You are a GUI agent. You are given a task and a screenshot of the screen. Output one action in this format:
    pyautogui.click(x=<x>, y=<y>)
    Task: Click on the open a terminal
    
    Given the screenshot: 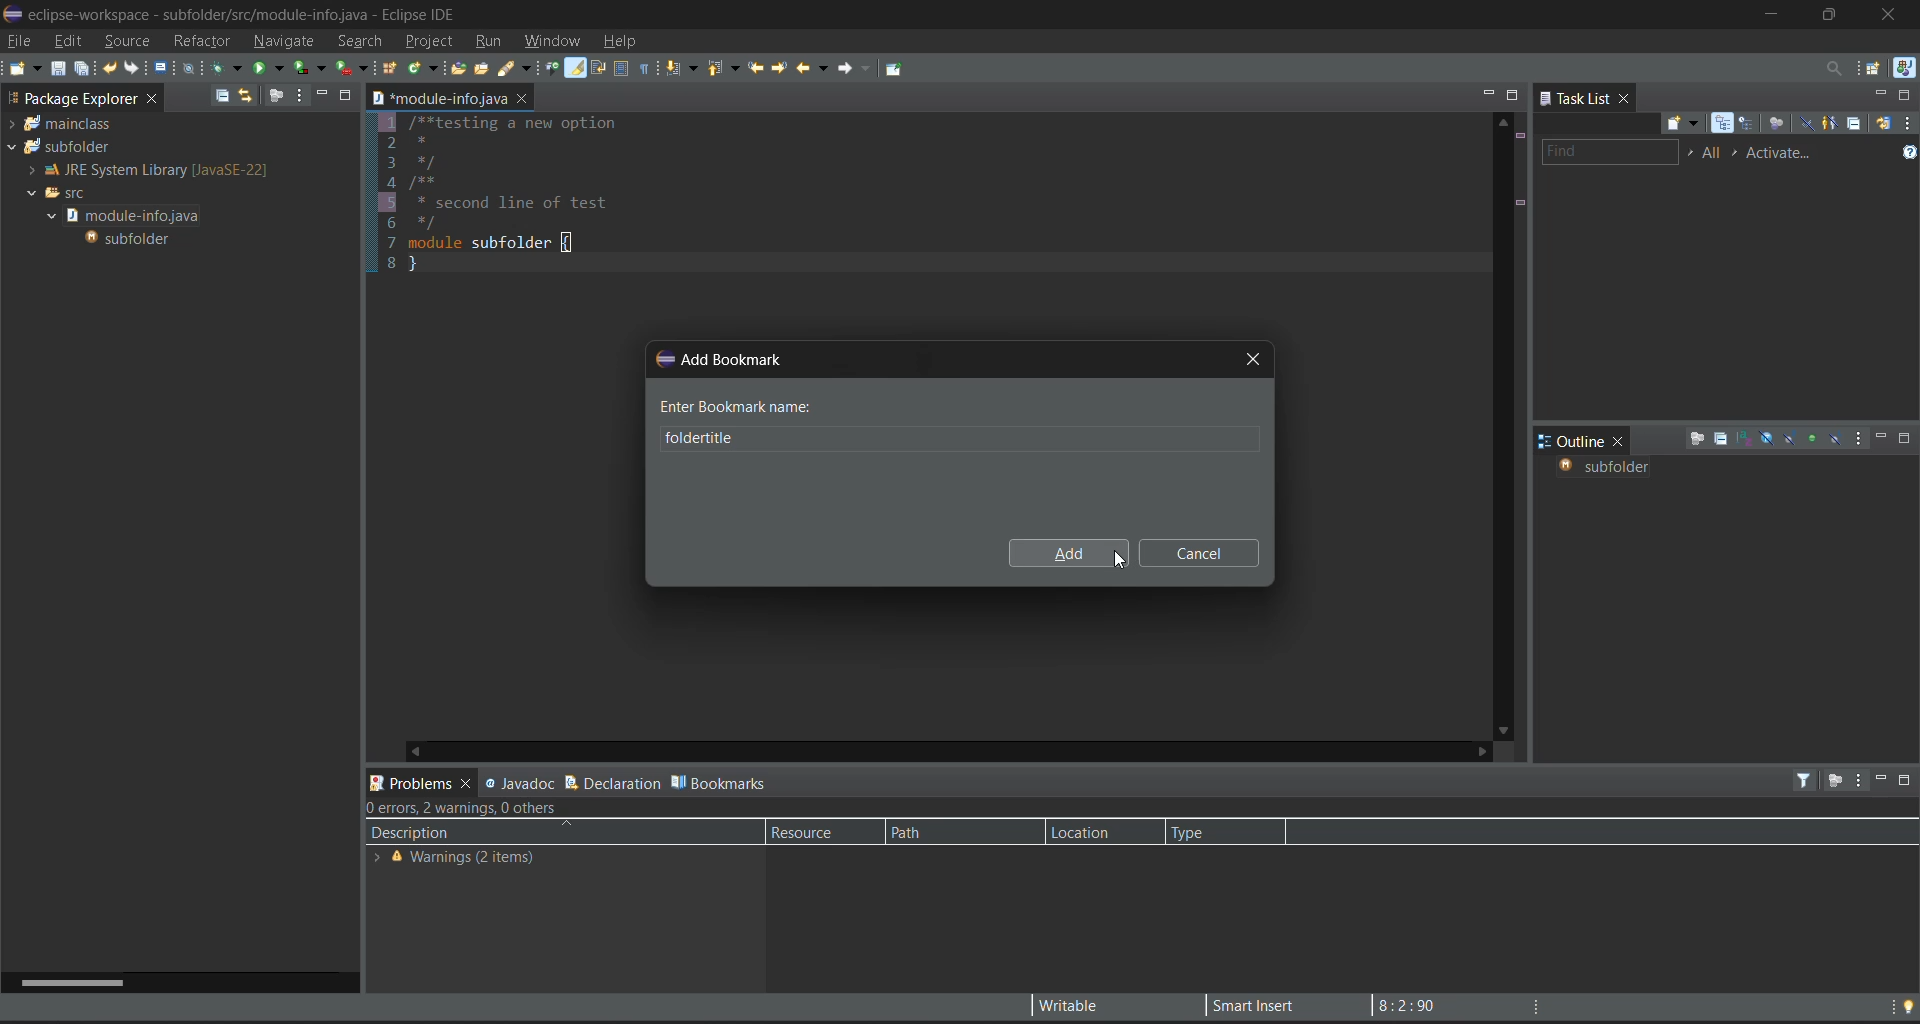 What is the action you would take?
    pyautogui.click(x=162, y=68)
    